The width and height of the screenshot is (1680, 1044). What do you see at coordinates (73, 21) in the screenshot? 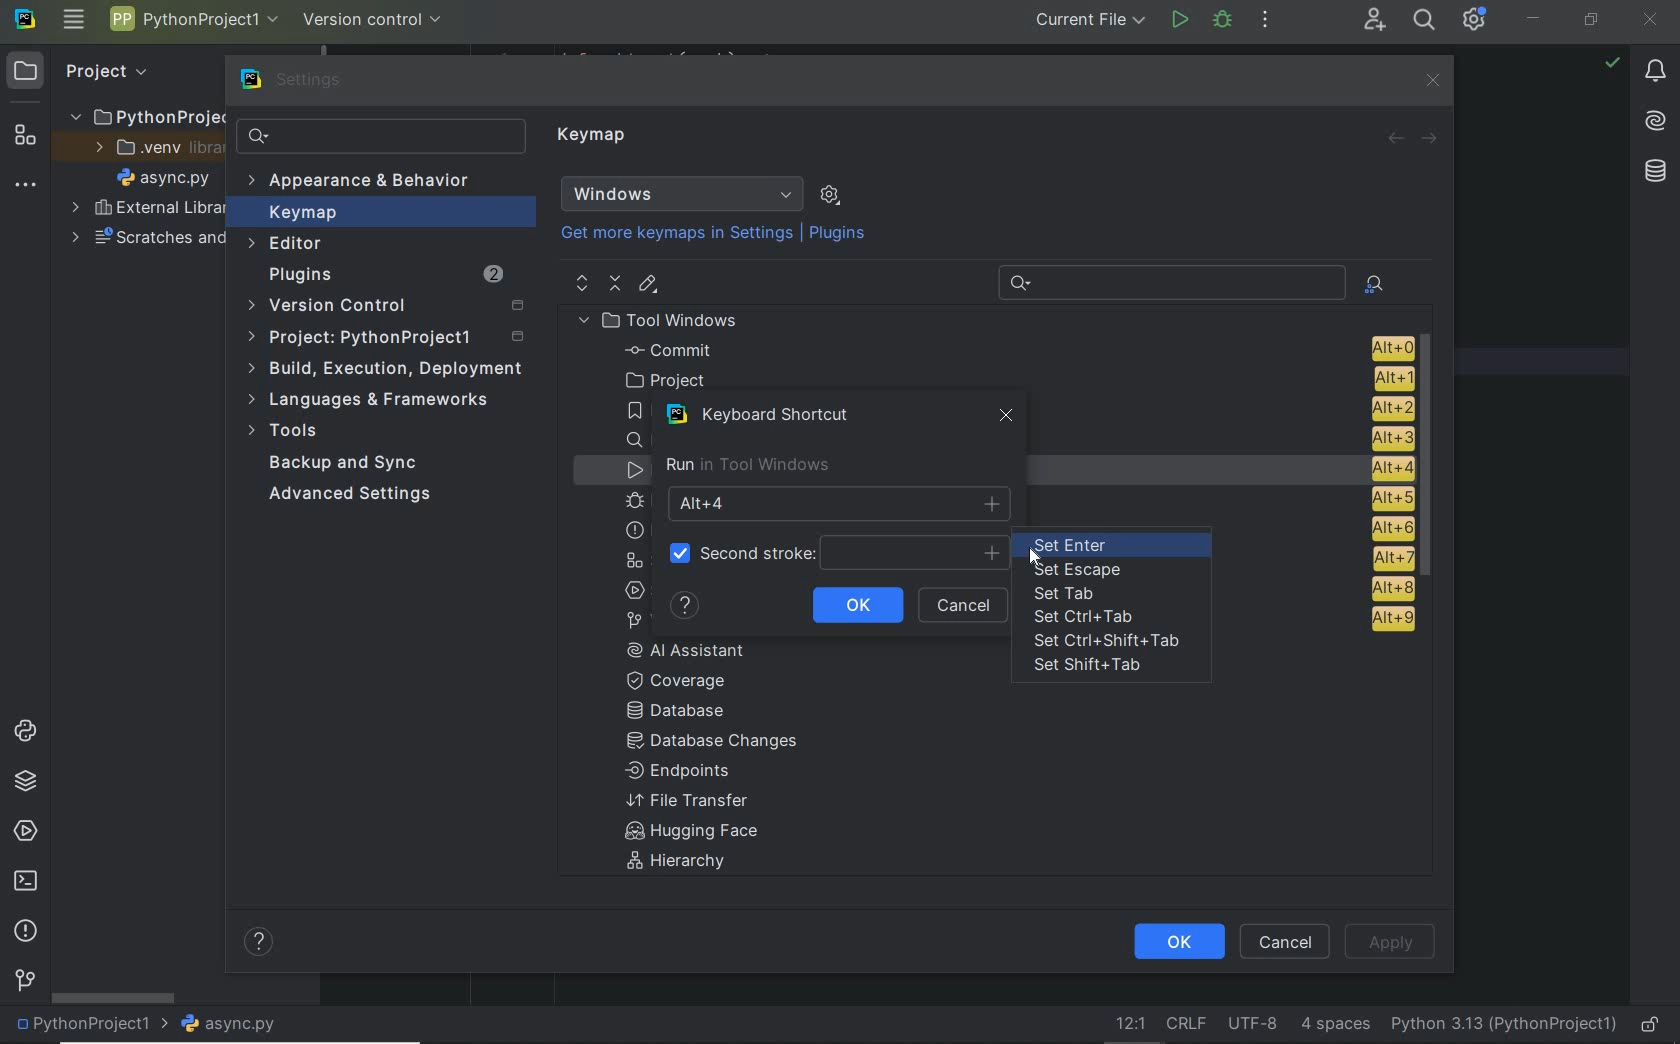
I see `main menu` at bounding box center [73, 21].